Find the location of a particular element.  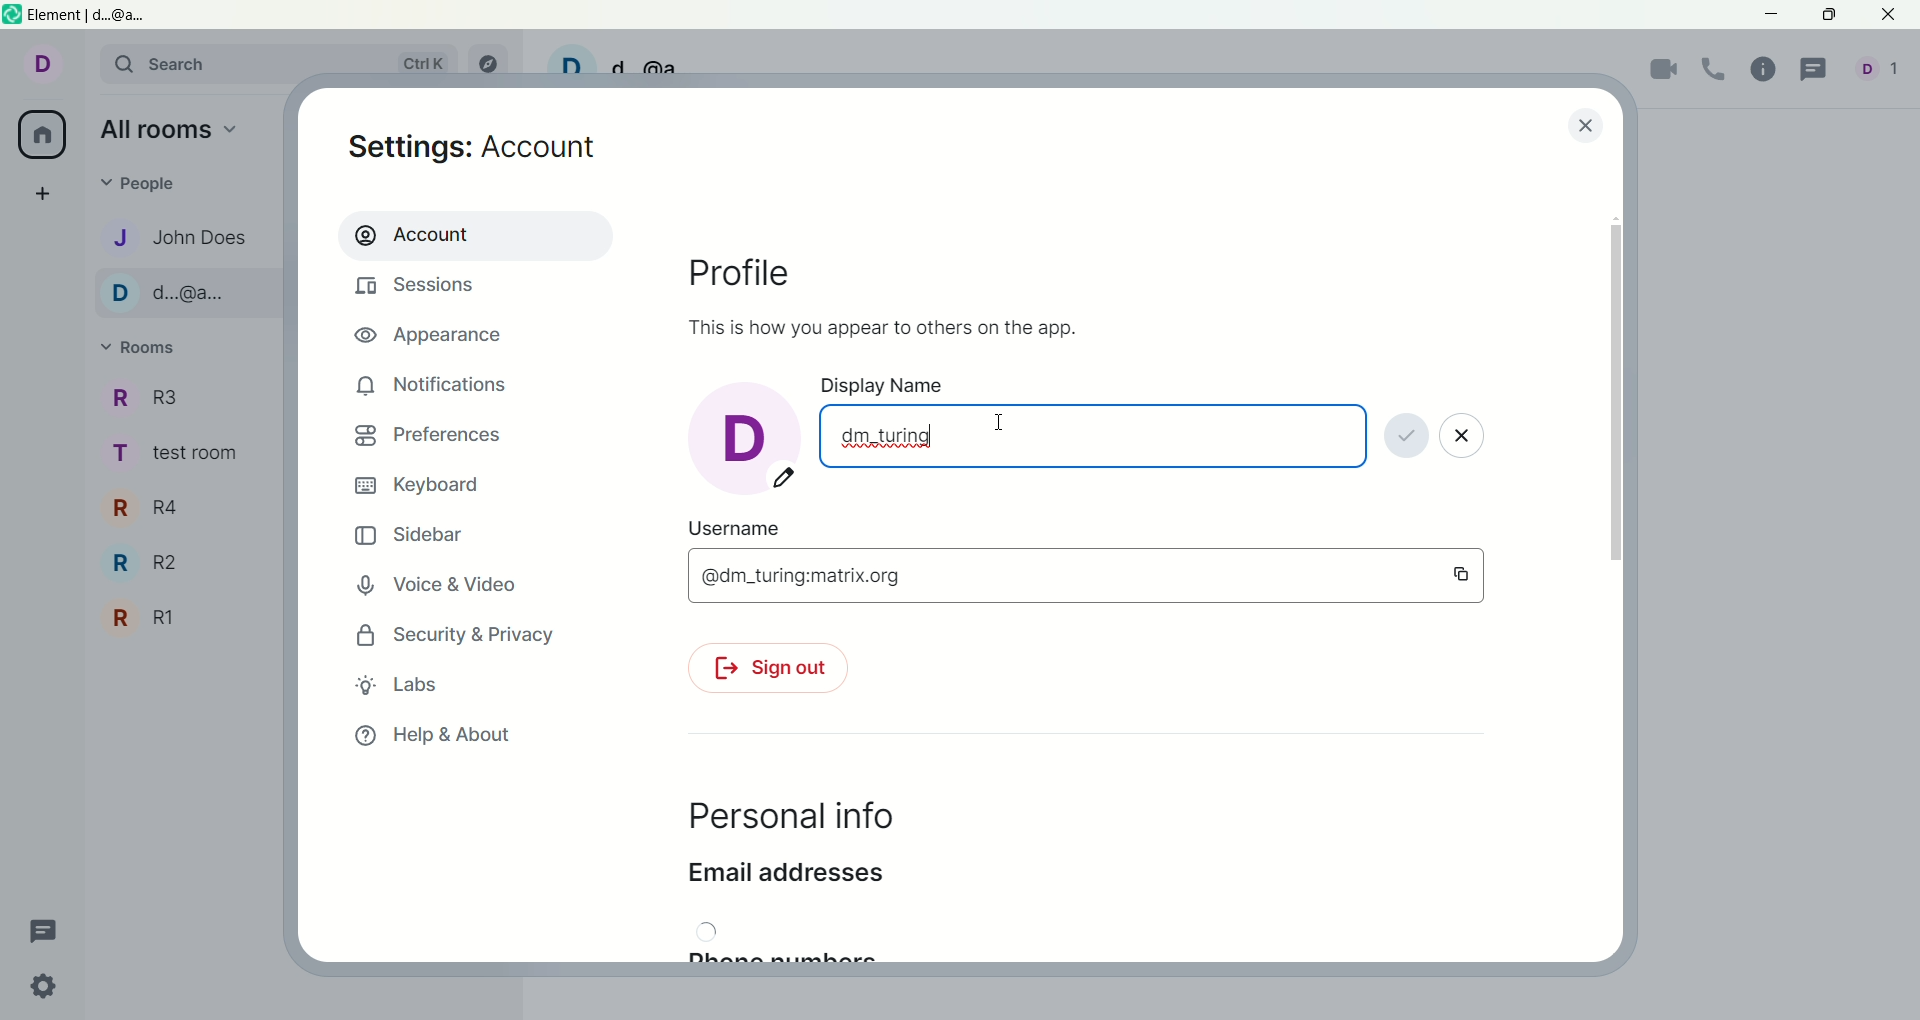

 @dm_turing:matrix.org is located at coordinates (1085, 575).